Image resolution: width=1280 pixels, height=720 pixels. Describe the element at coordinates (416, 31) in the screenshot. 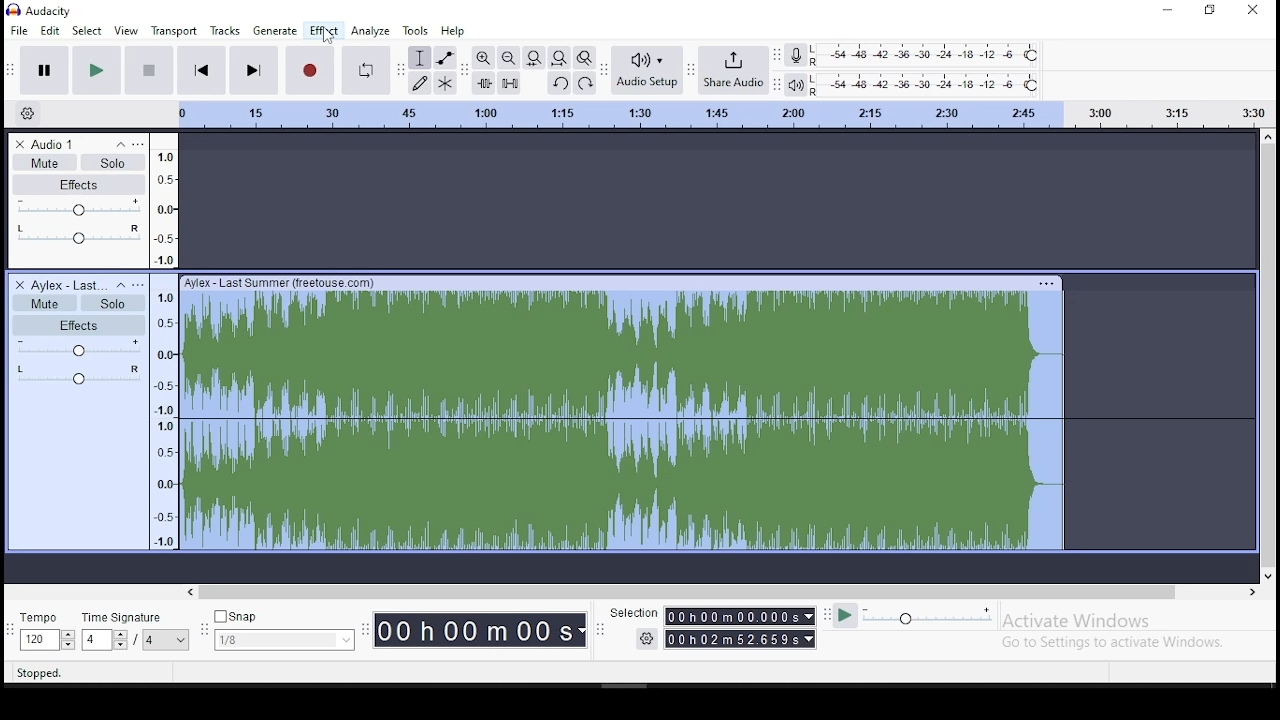

I see `tools` at that location.